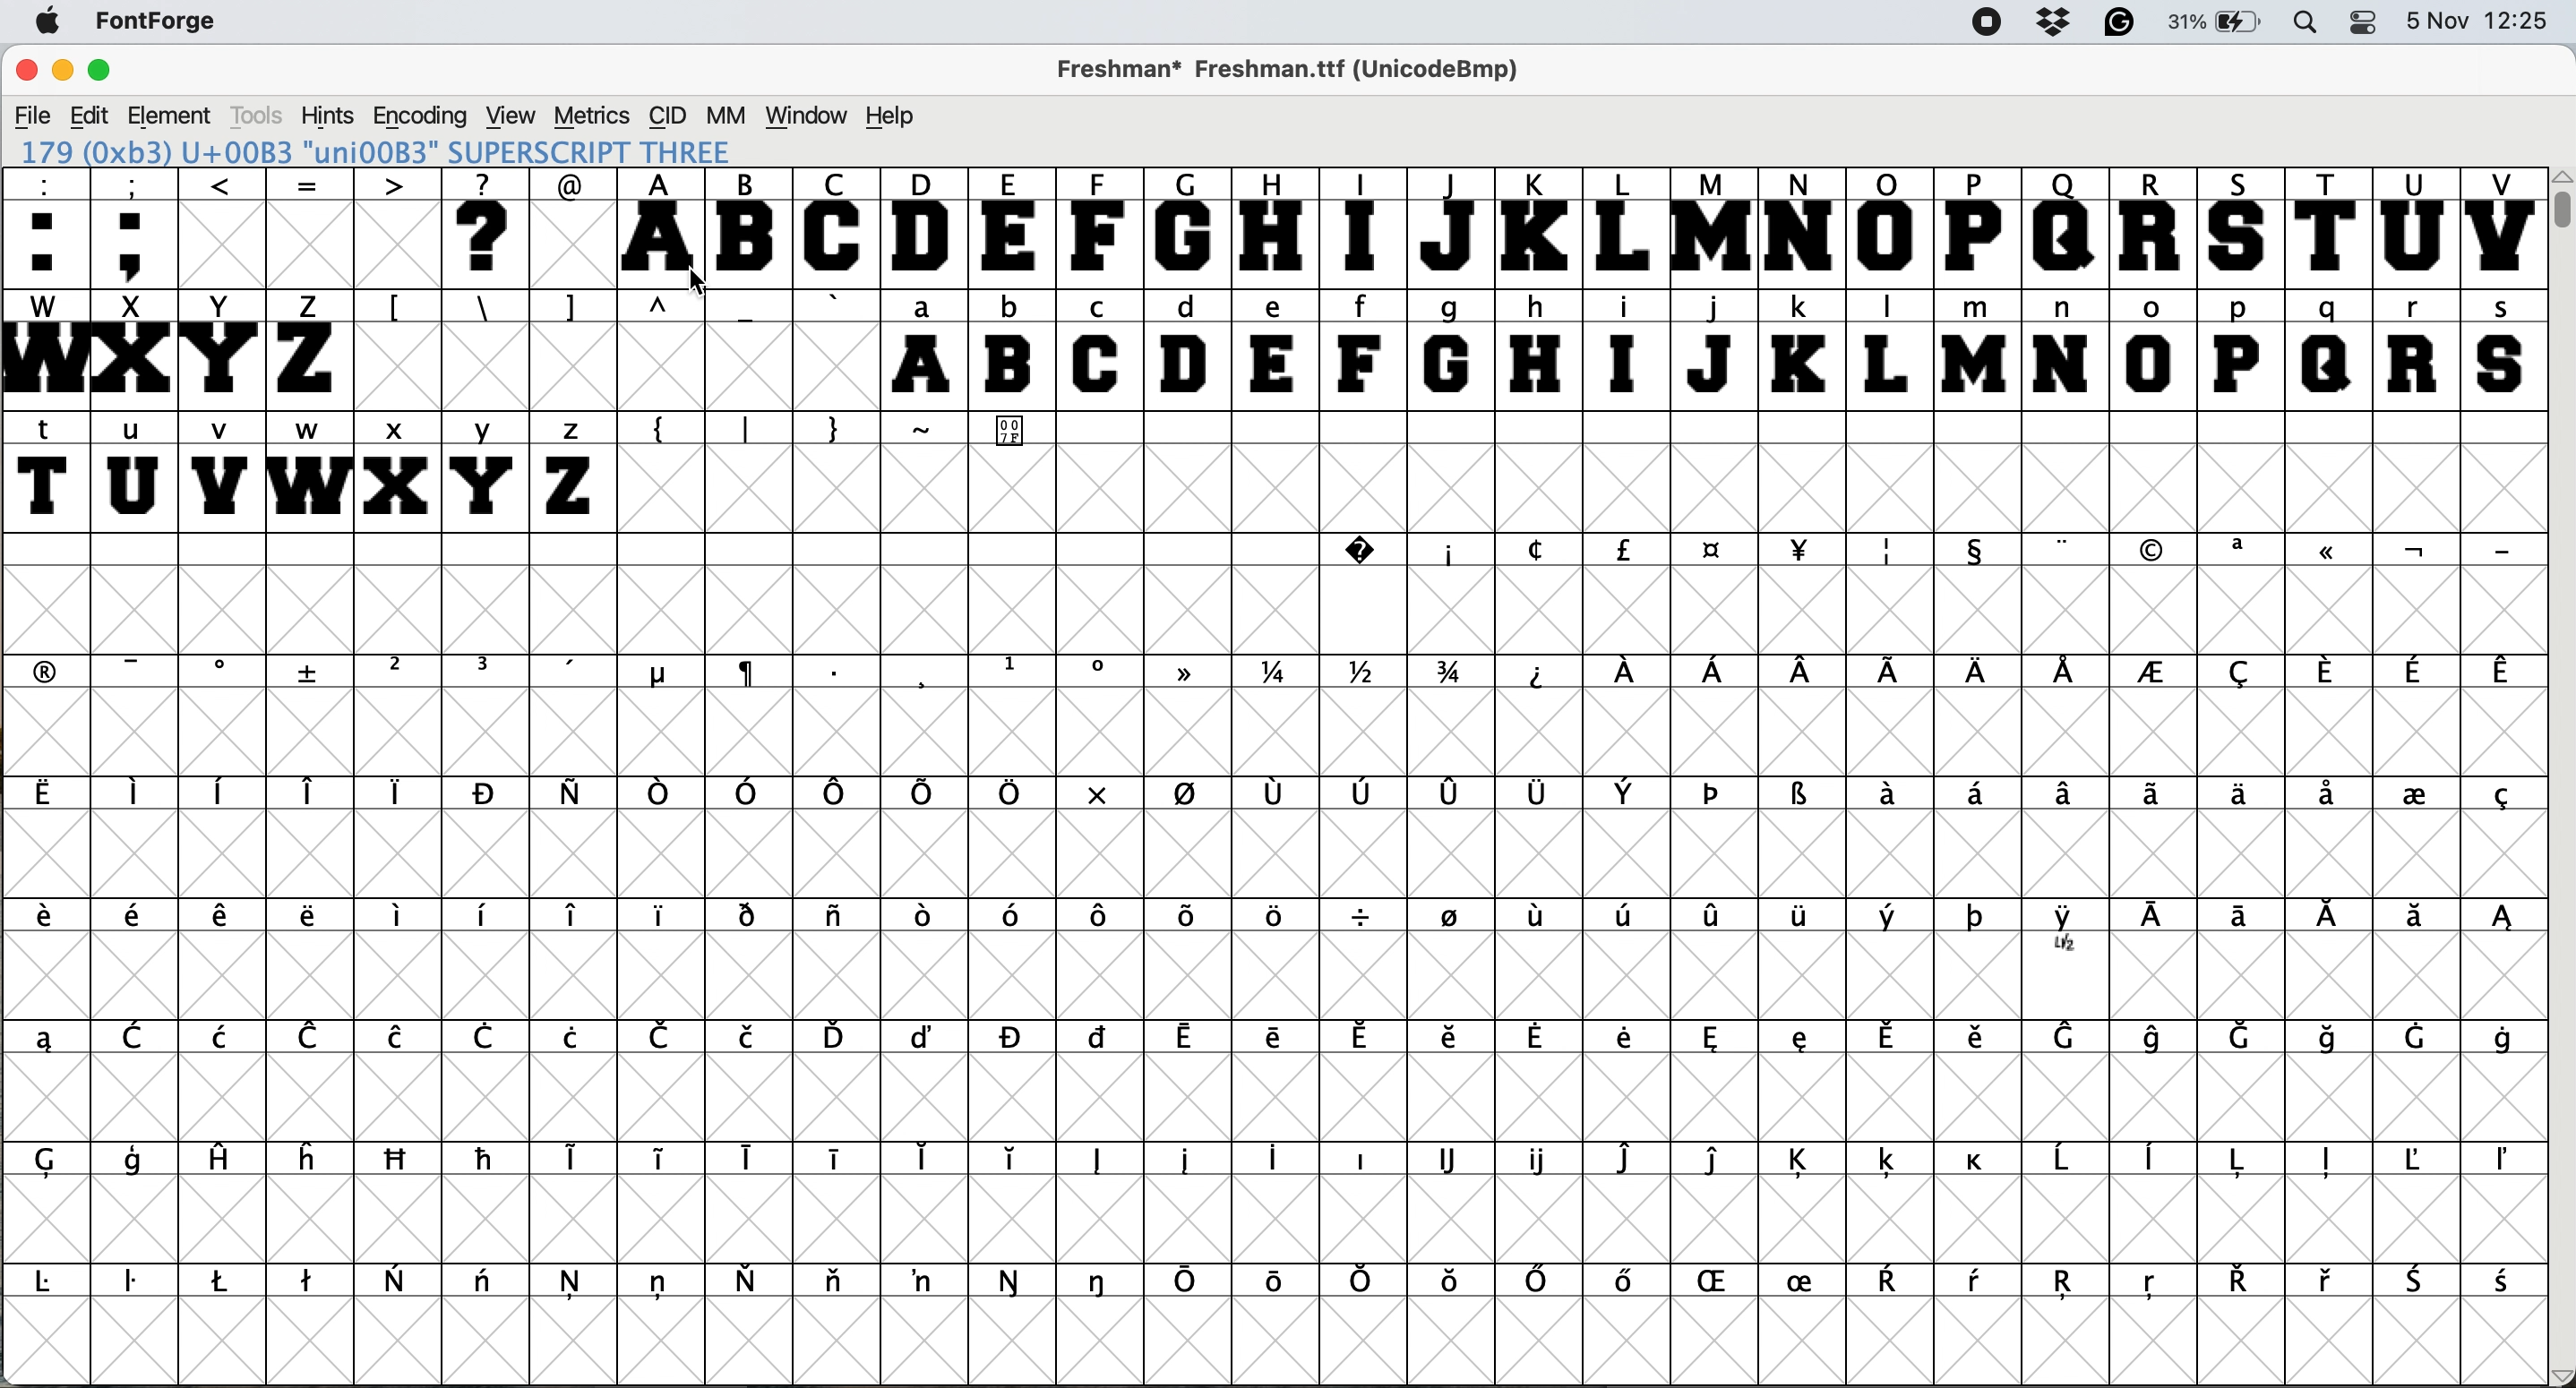 This screenshot has width=2576, height=1388. What do you see at coordinates (1187, 227) in the screenshot?
I see `G` at bounding box center [1187, 227].